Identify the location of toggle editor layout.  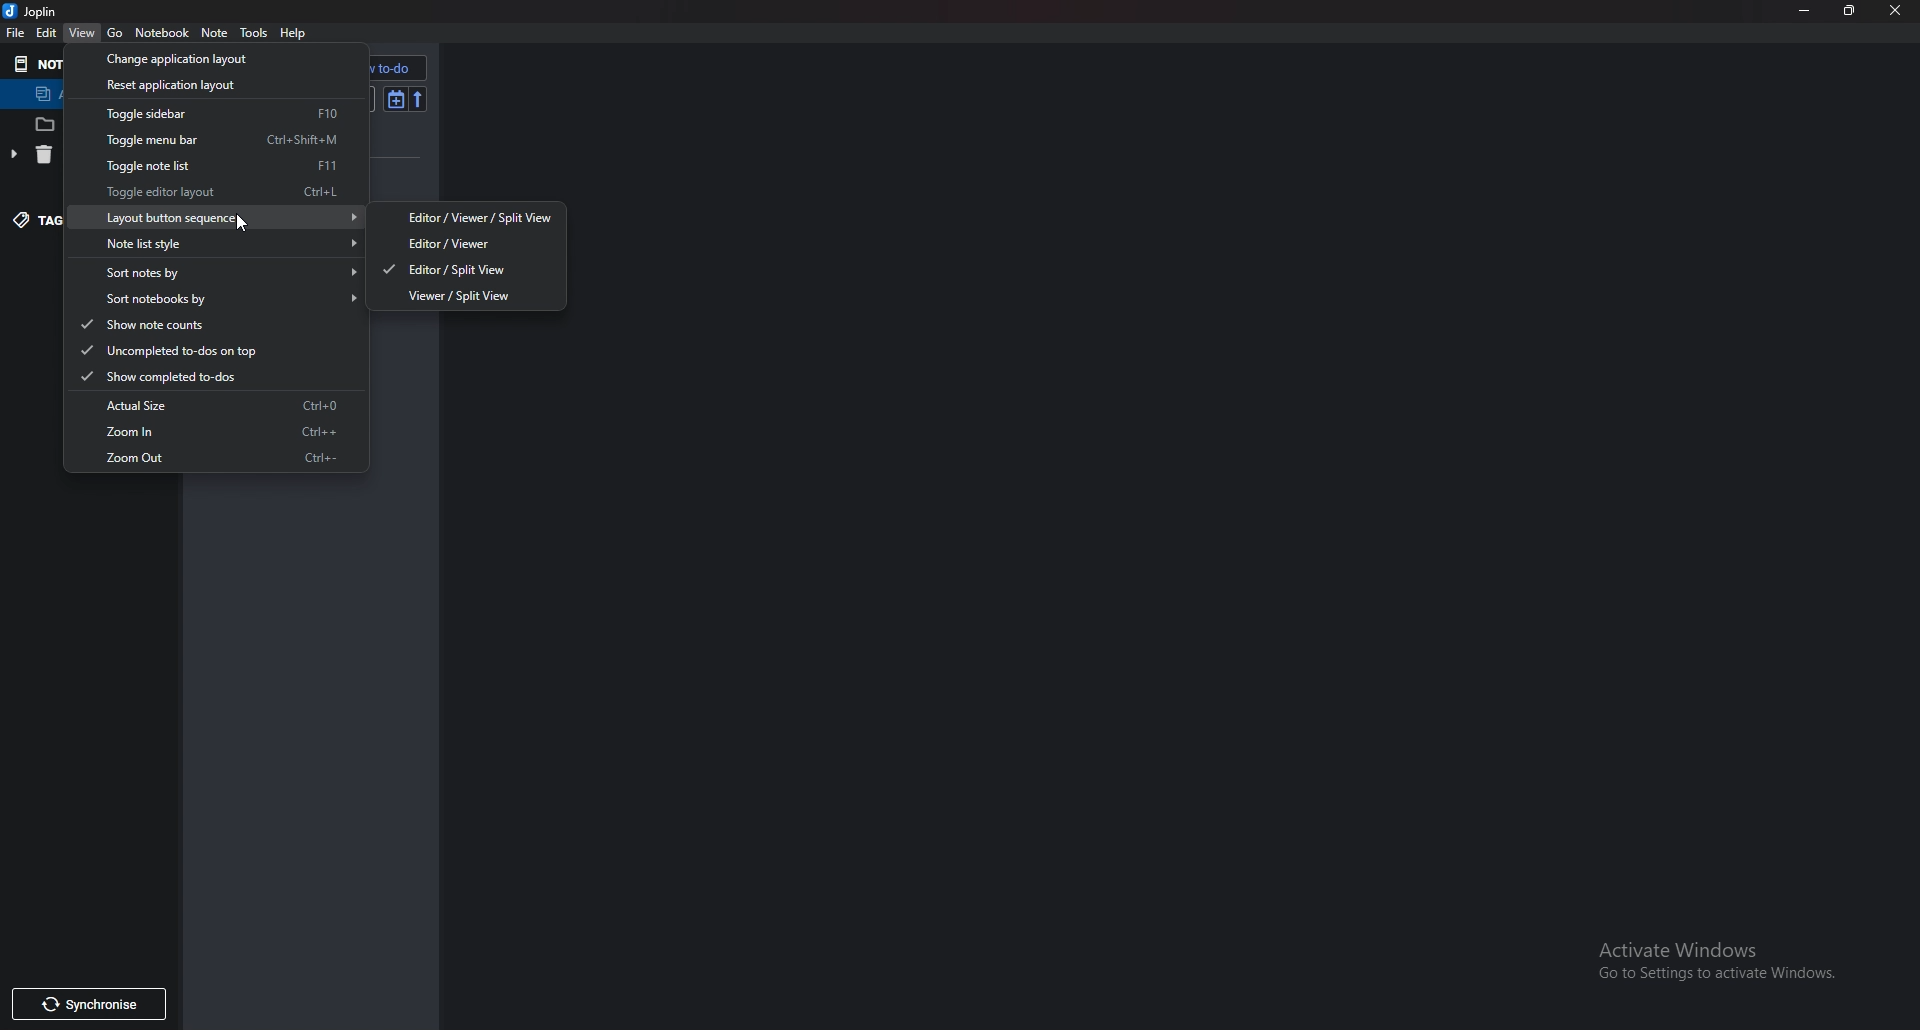
(215, 192).